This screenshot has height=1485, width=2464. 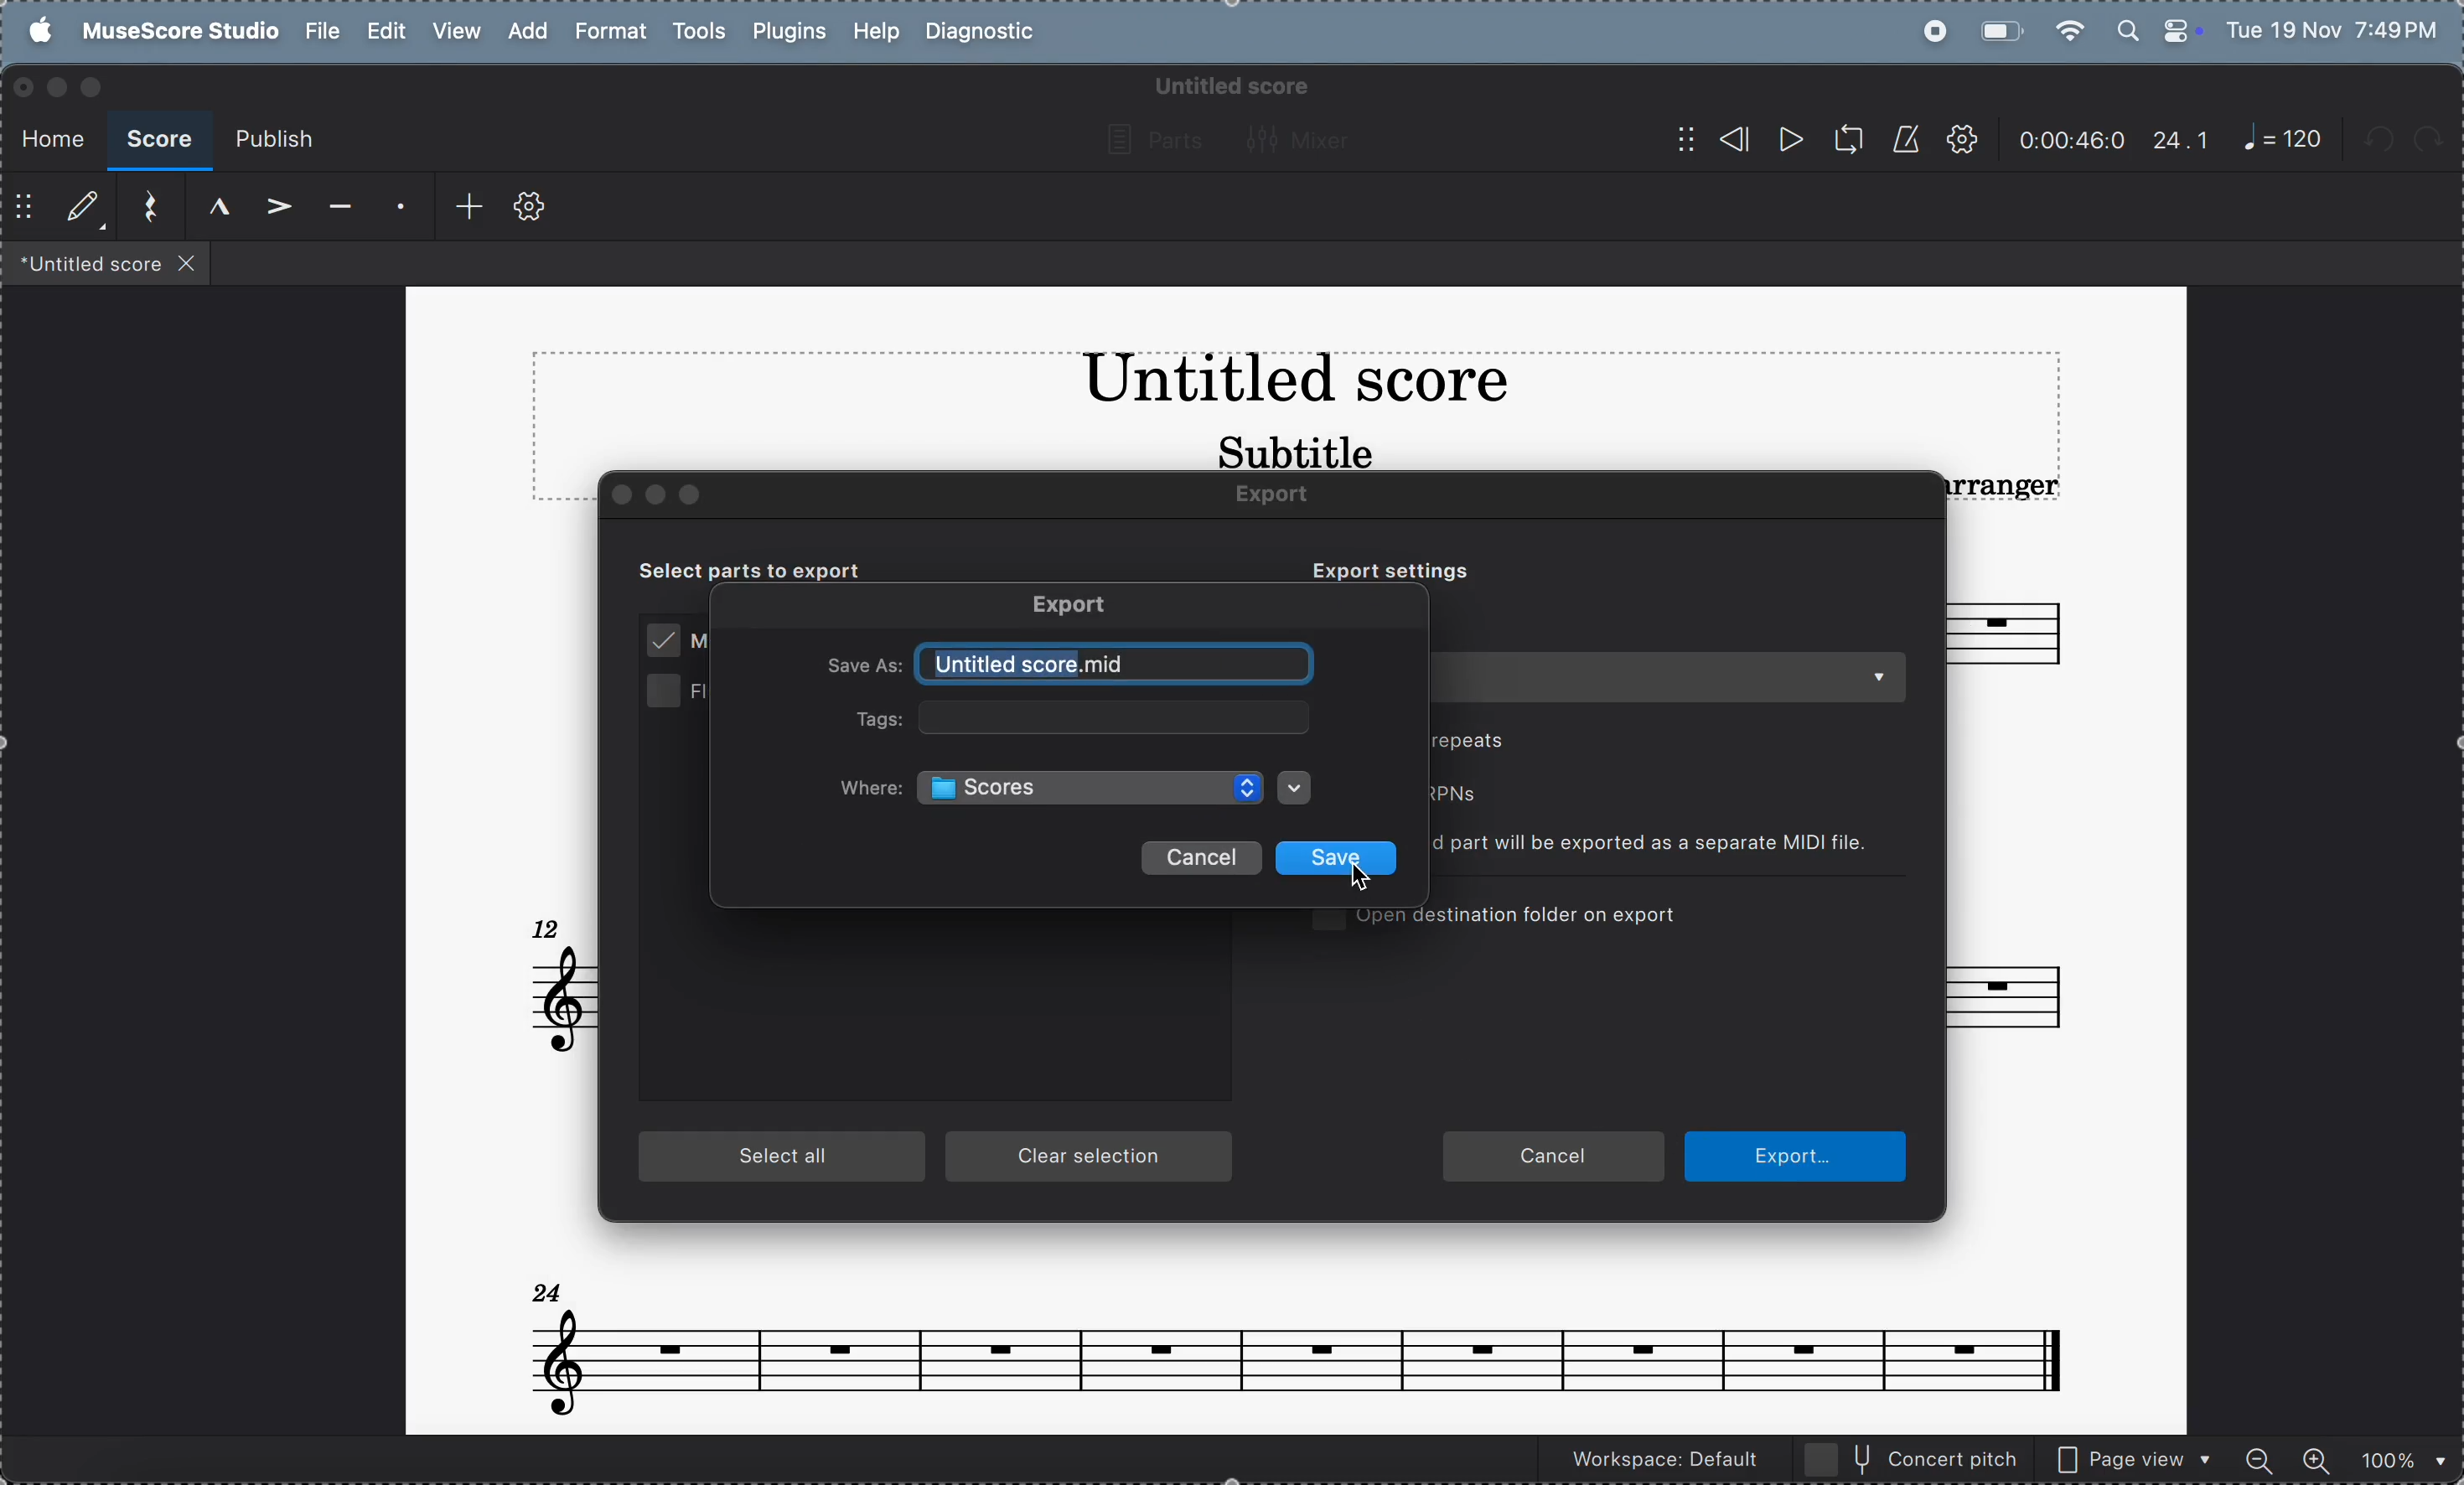 What do you see at coordinates (107, 262) in the screenshot?
I see `files` at bounding box center [107, 262].